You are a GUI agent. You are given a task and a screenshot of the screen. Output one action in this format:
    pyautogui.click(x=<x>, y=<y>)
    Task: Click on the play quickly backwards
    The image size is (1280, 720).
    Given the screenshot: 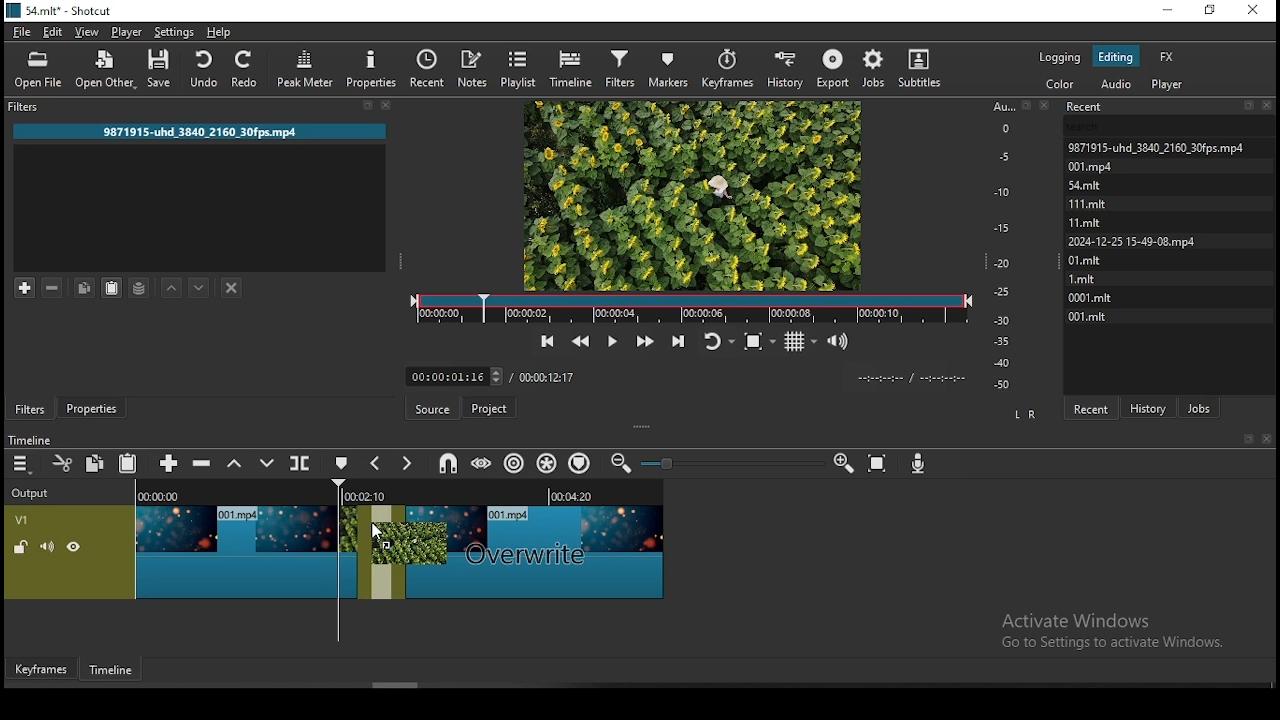 What is the action you would take?
    pyautogui.click(x=579, y=342)
    